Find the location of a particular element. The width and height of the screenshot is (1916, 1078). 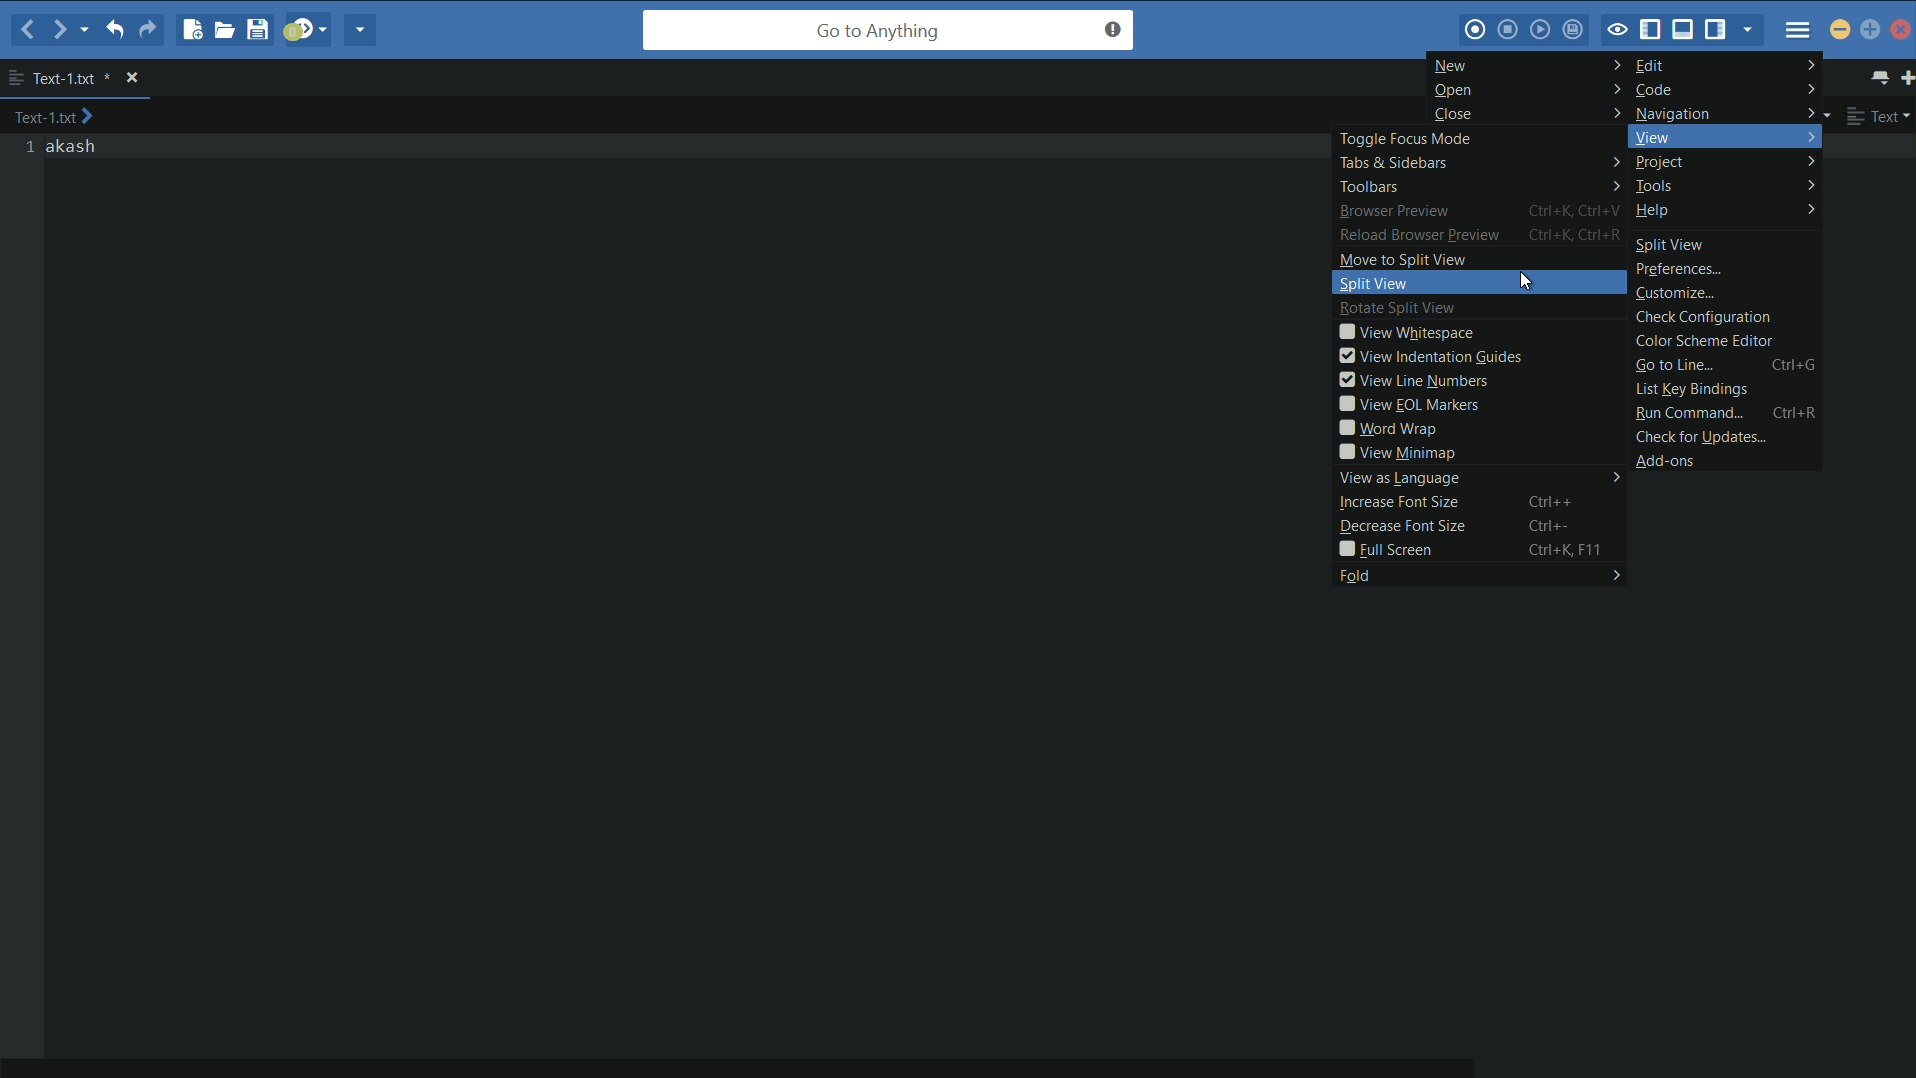

browser preview is located at coordinates (1478, 211).